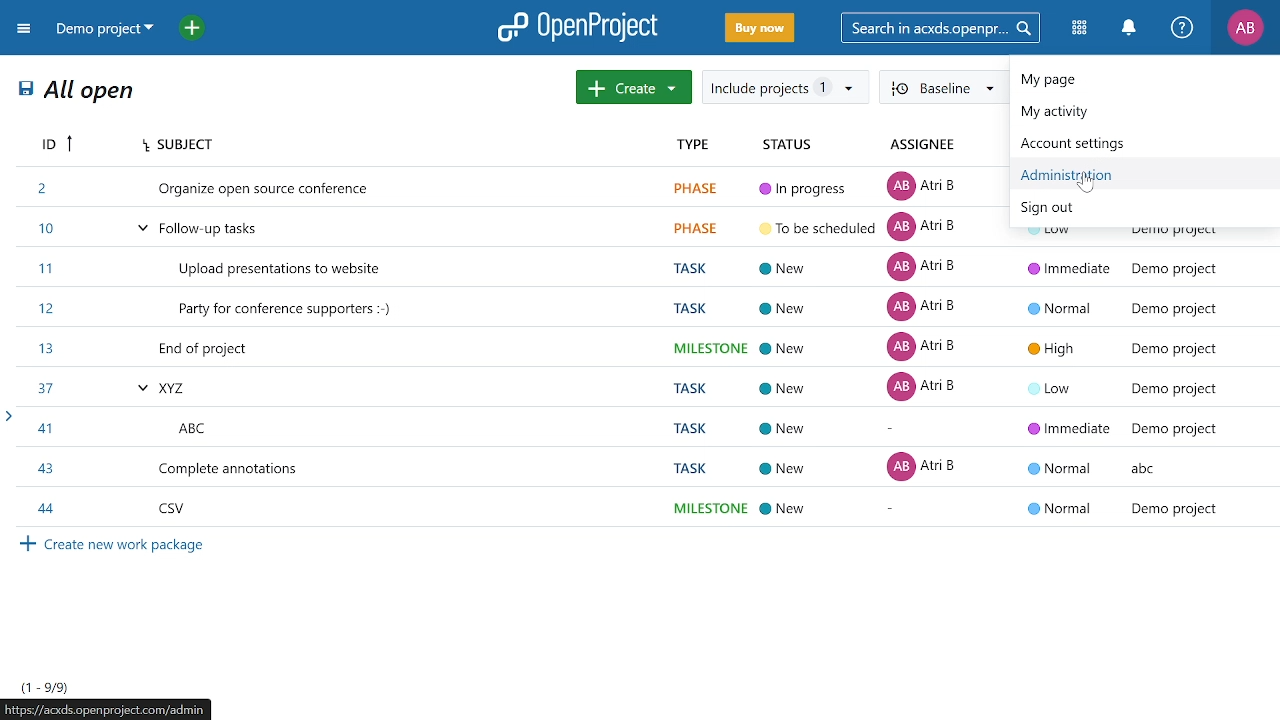 The width and height of the screenshot is (1280, 720). I want to click on Modules, so click(1081, 27).